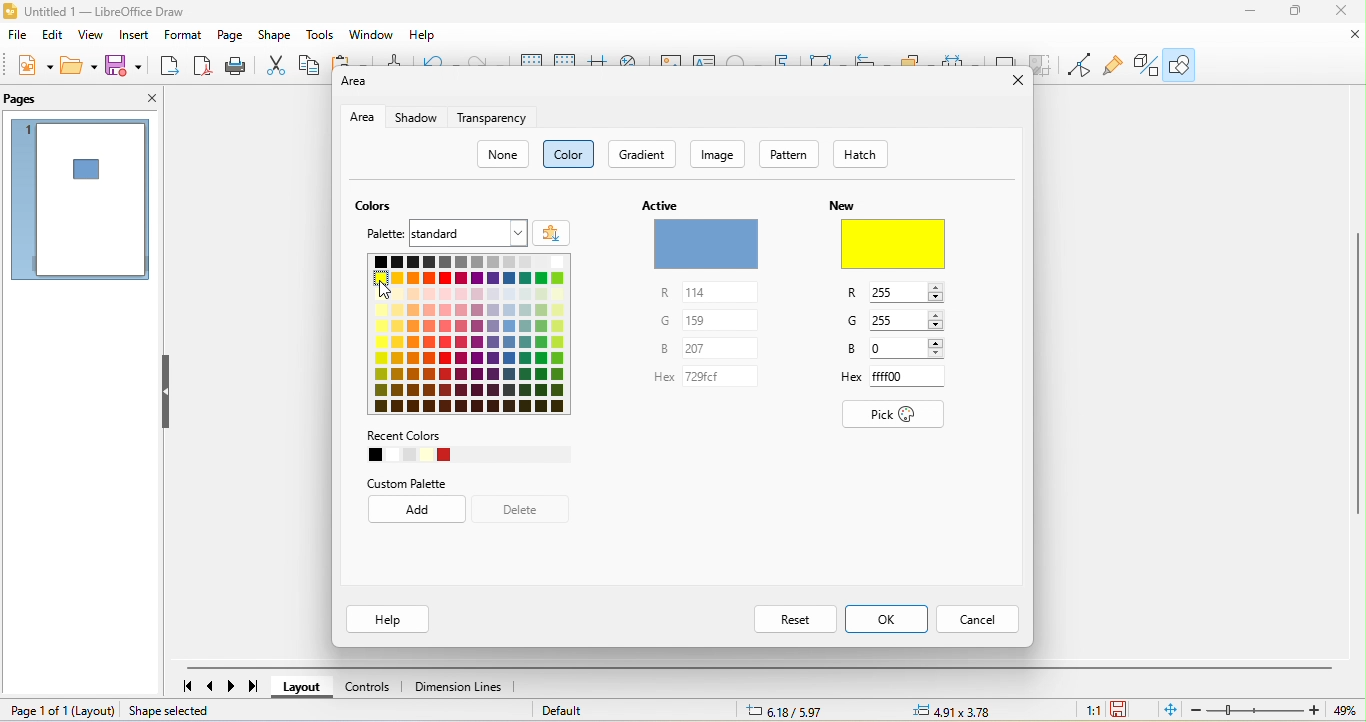 The height and width of the screenshot is (722, 1366). What do you see at coordinates (1141, 65) in the screenshot?
I see `toggle extrusion` at bounding box center [1141, 65].